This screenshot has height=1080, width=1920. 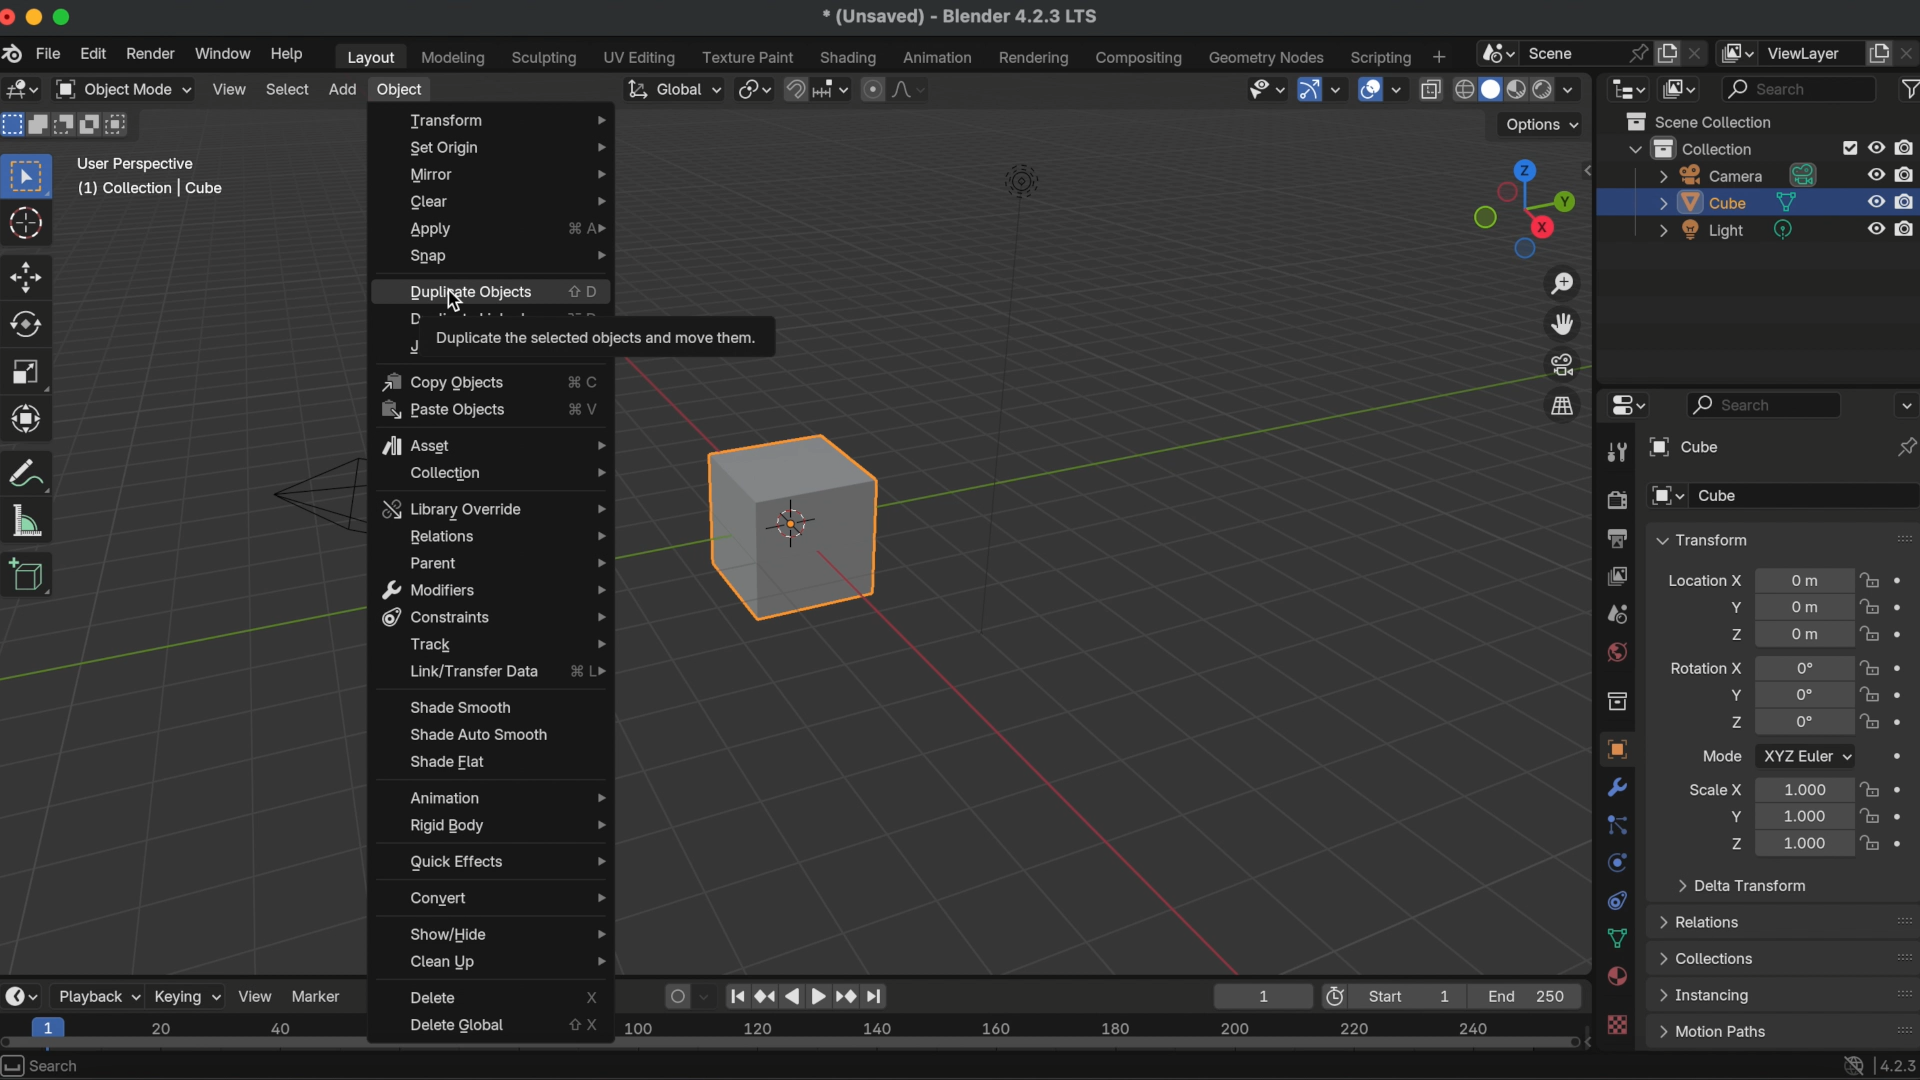 What do you see at coordinates (805, 995) in the screenshot?
I see `play animation` at bounding box center [805, 995].